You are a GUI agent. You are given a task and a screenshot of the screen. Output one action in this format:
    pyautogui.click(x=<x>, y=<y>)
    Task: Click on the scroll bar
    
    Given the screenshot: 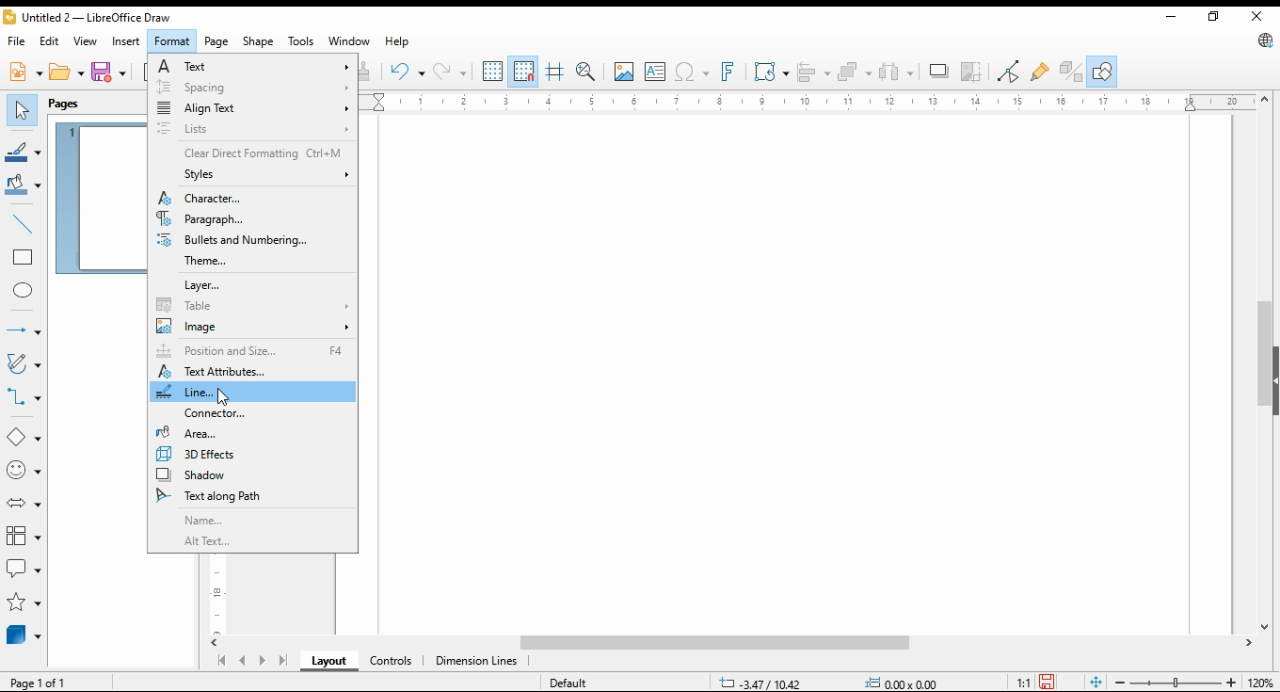 What is the action you would take?
    pyautogui.click(x=740, y=644)
    